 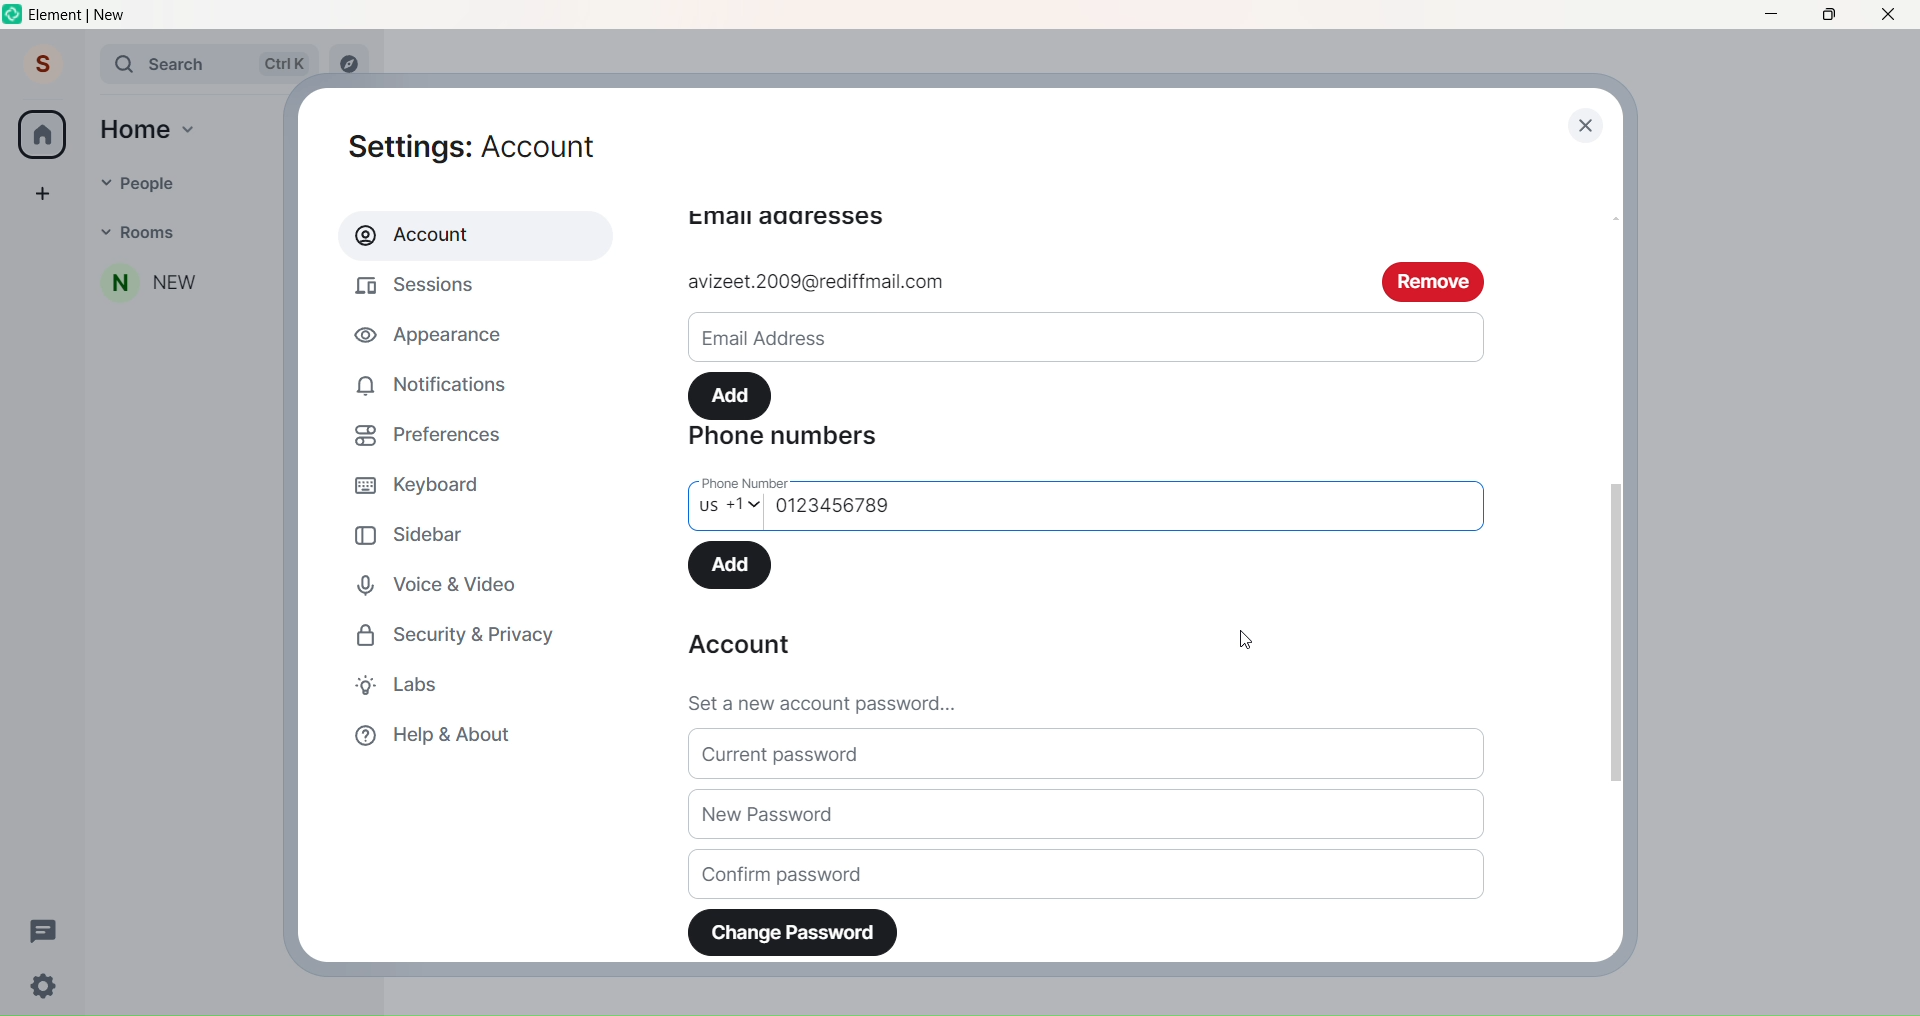 What do you see at coordinates (449, 735) in the screenshot?
I see `Help & About` at bounding box center [449, 735].